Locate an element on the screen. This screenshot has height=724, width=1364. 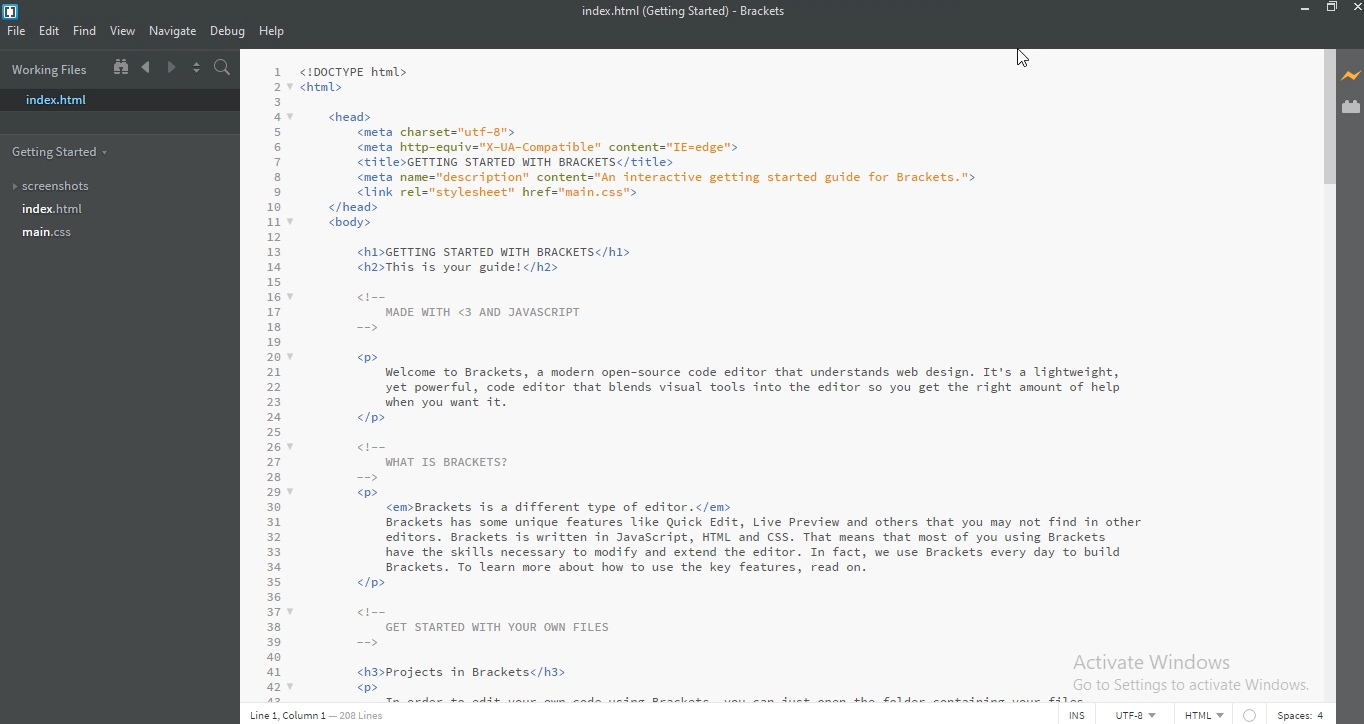
show file tree is located at coordinates (117, 68).